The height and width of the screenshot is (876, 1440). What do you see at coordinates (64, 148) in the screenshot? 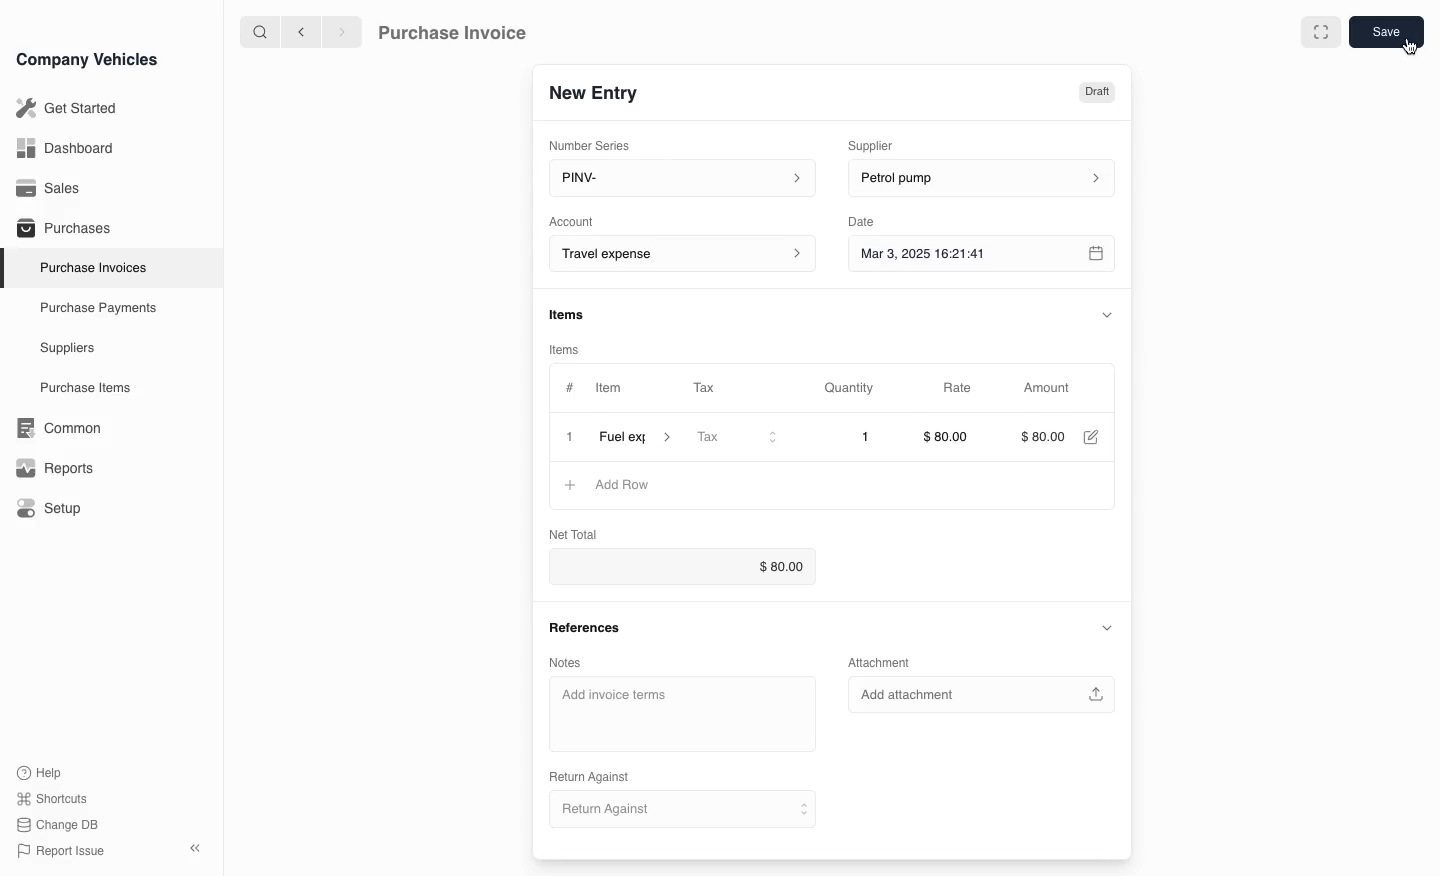
I see `Dashboard` at bounding box center [64, 148].